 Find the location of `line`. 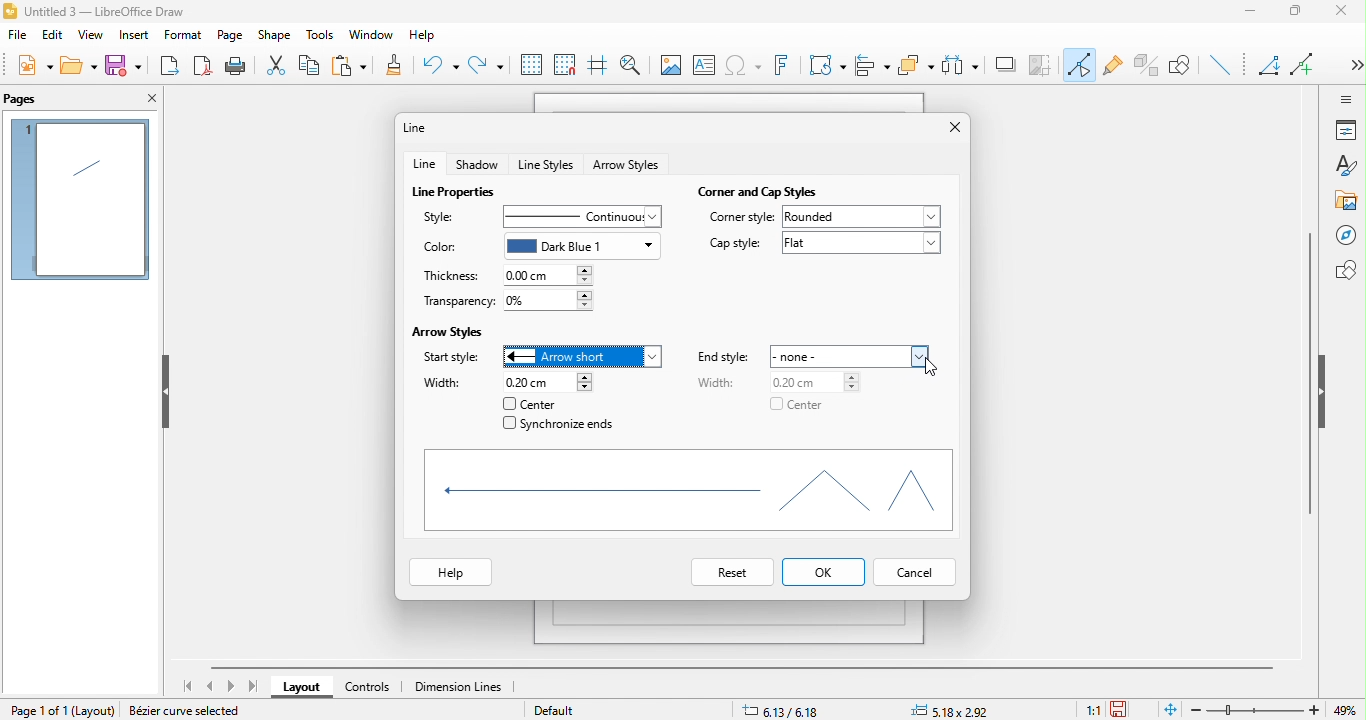

line is located at coordinates (422, 127).